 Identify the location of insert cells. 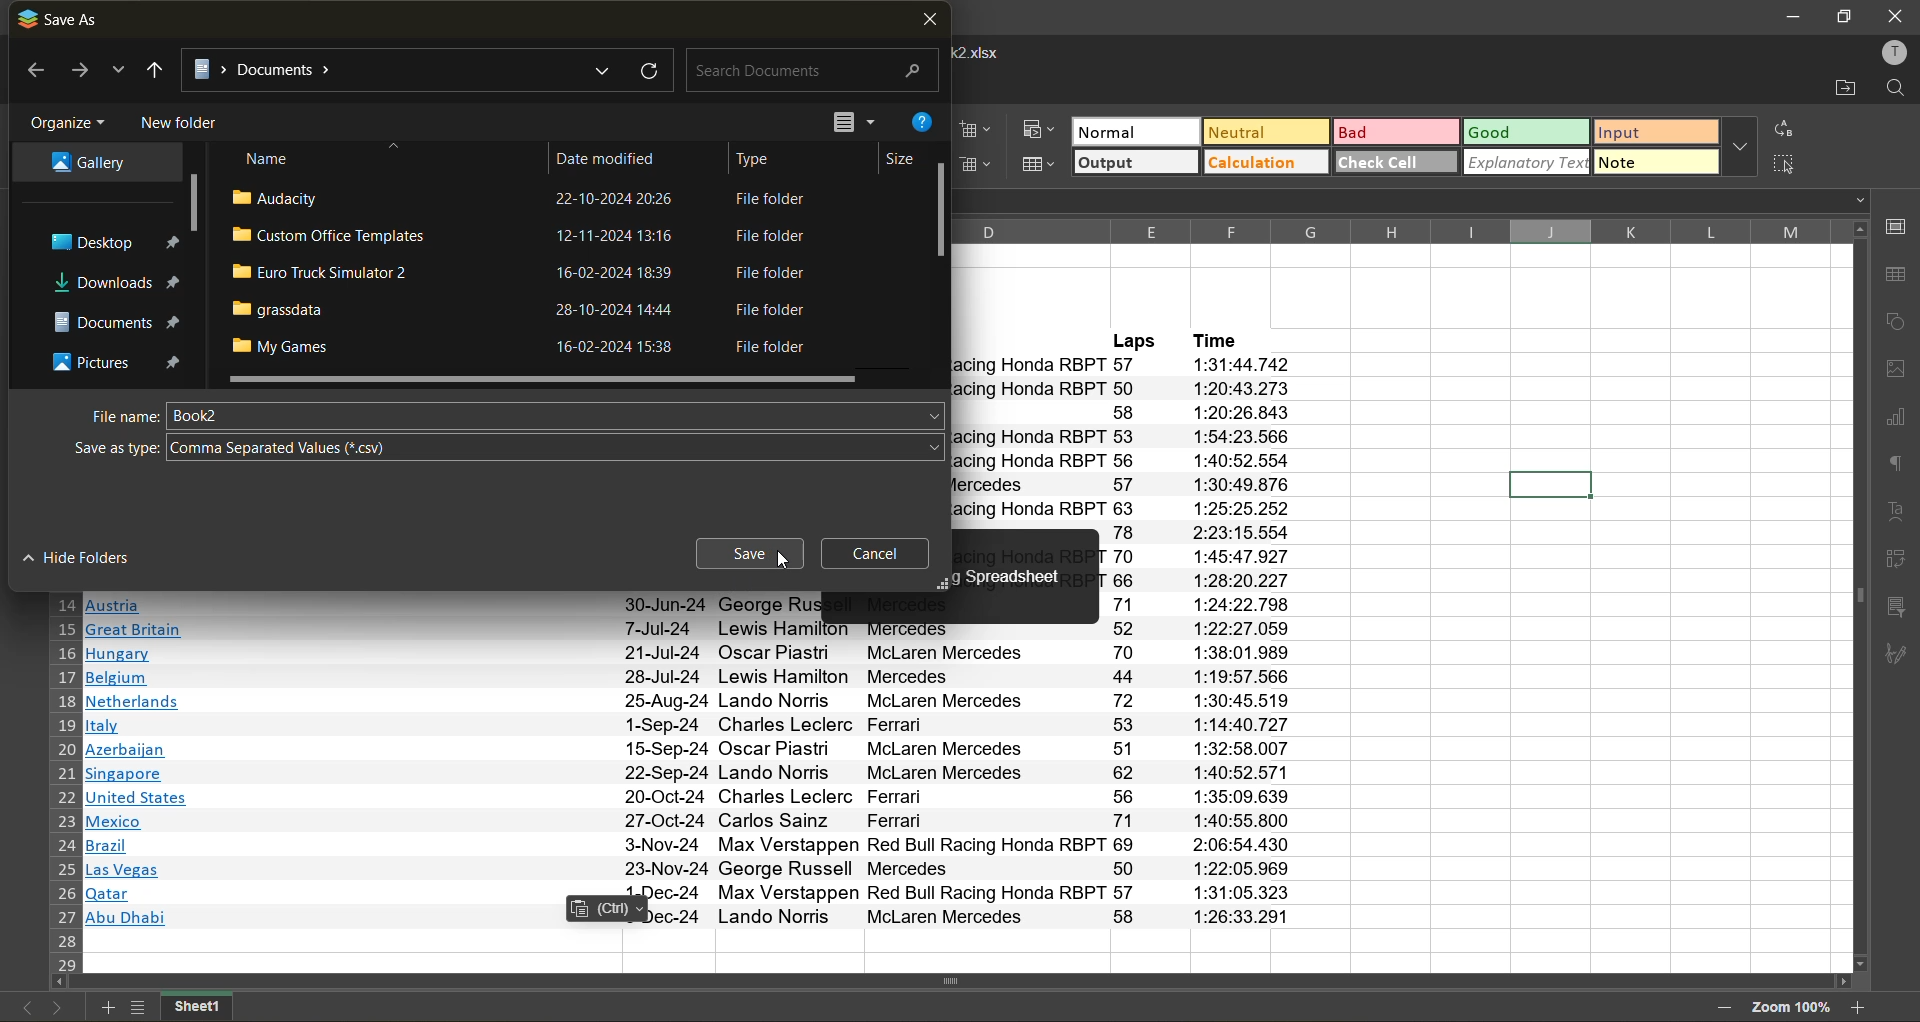
(977, 130).